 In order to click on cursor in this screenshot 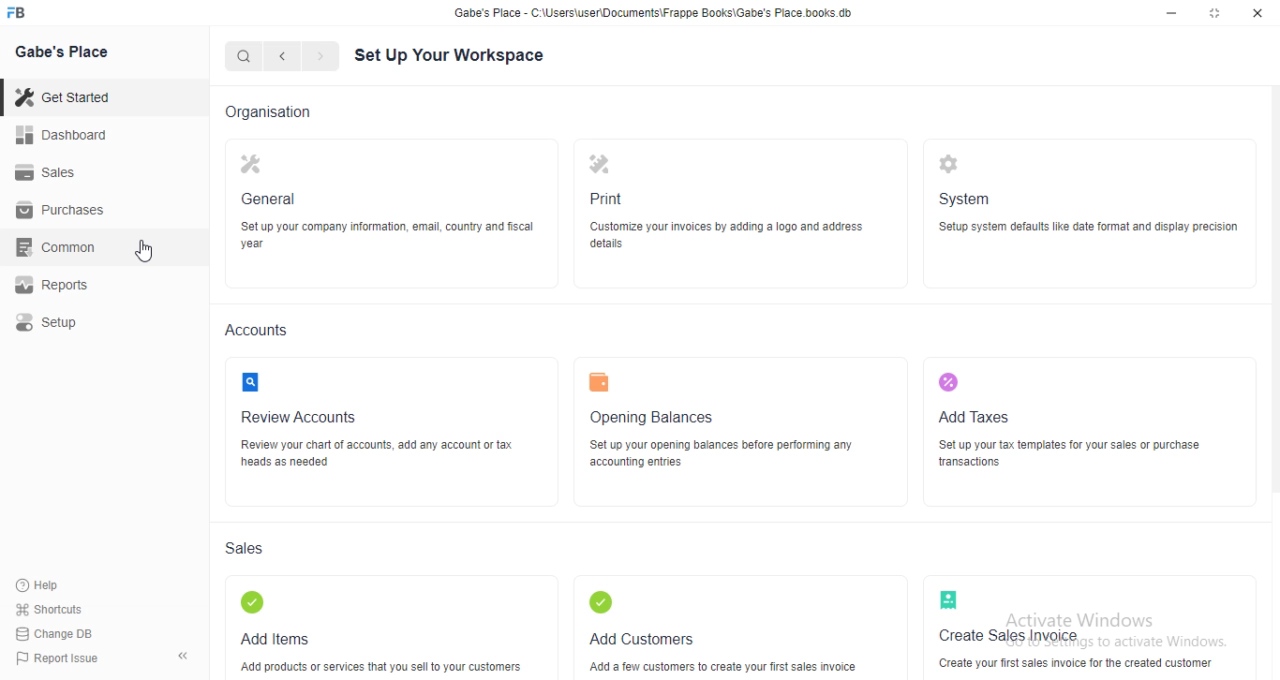, I will do `click(146, 252)`.